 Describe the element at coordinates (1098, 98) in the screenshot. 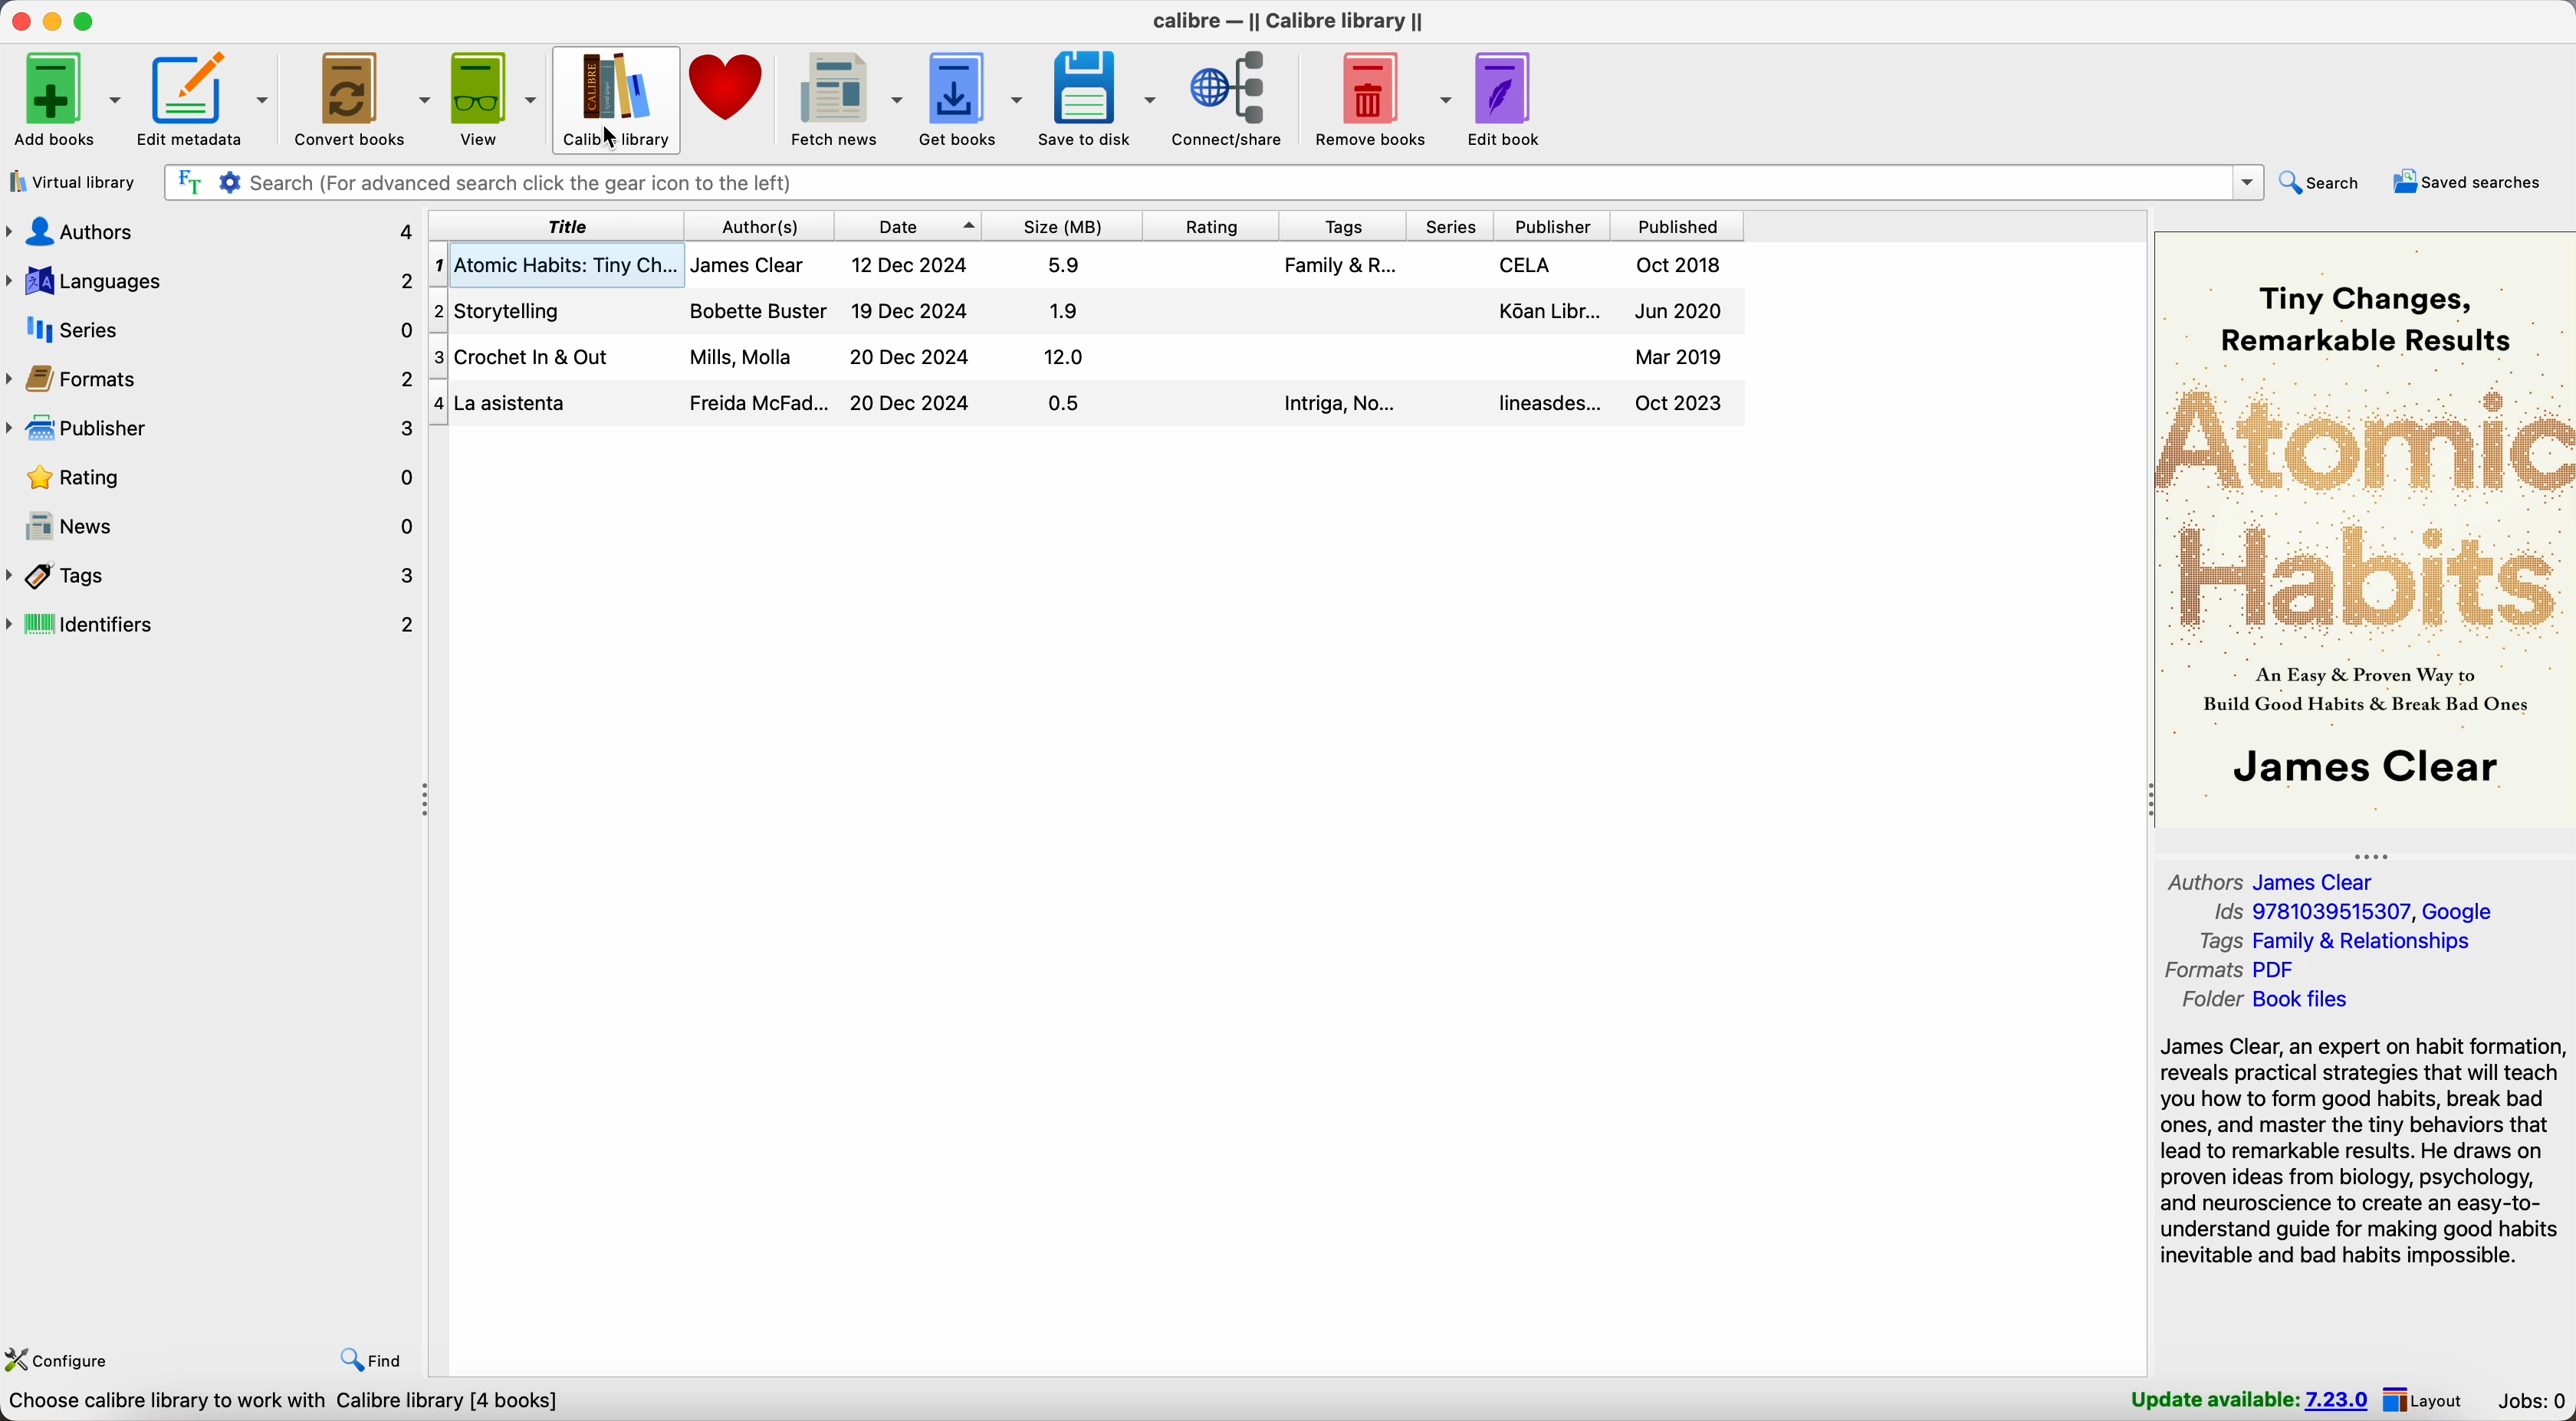

I see `save to disk` at that location.